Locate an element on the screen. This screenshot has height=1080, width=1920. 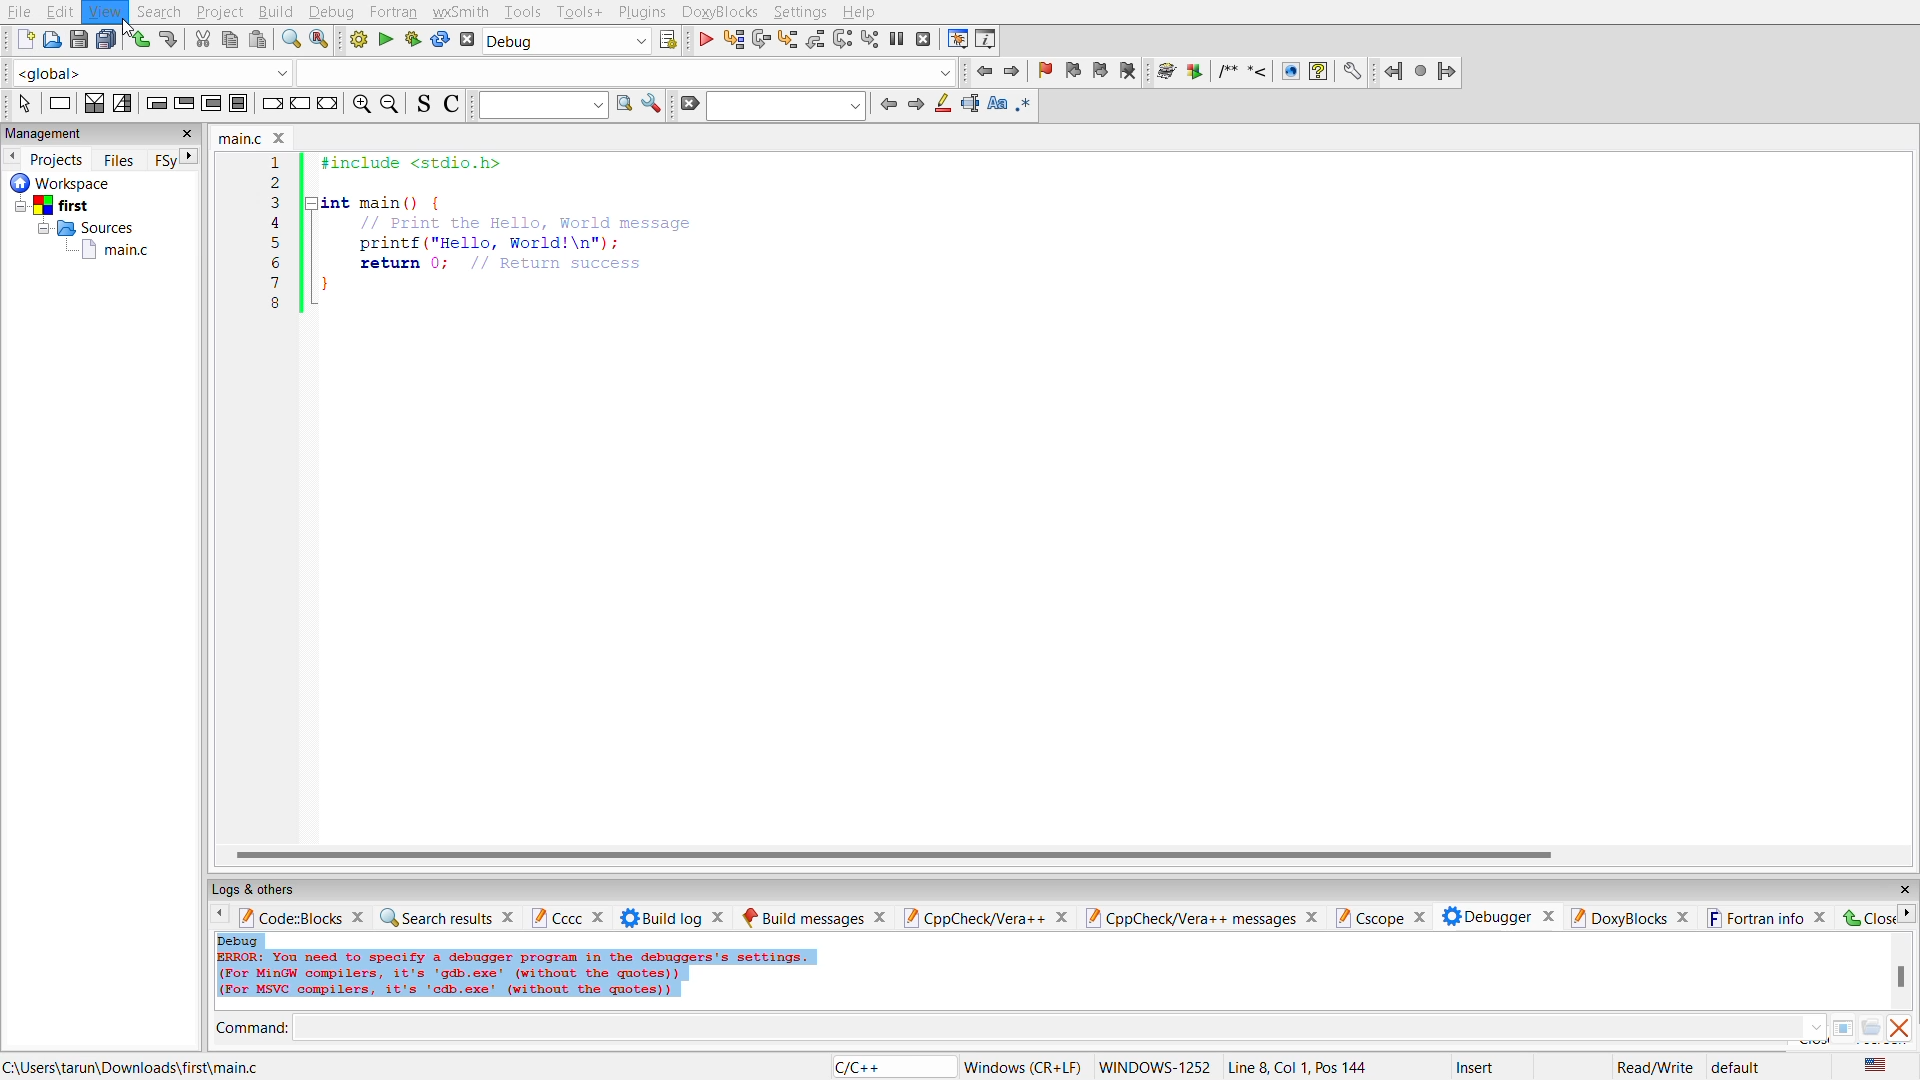
cppcheck/vera++ messages is located at coordinates (1201, 914).